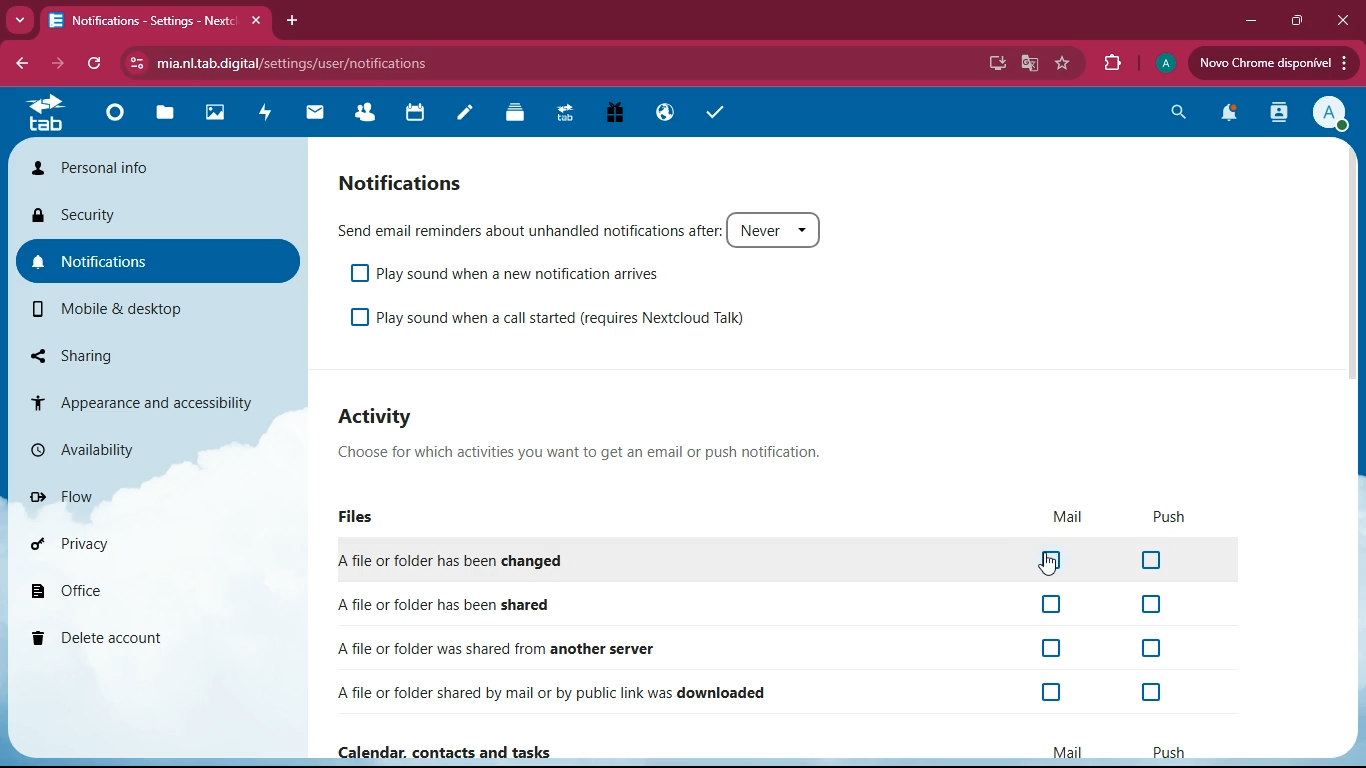 This screenshot has height=768, width=1366. Describe the element at coordinates (562, 694) in the screenshot. I see `downloaded` at that location.